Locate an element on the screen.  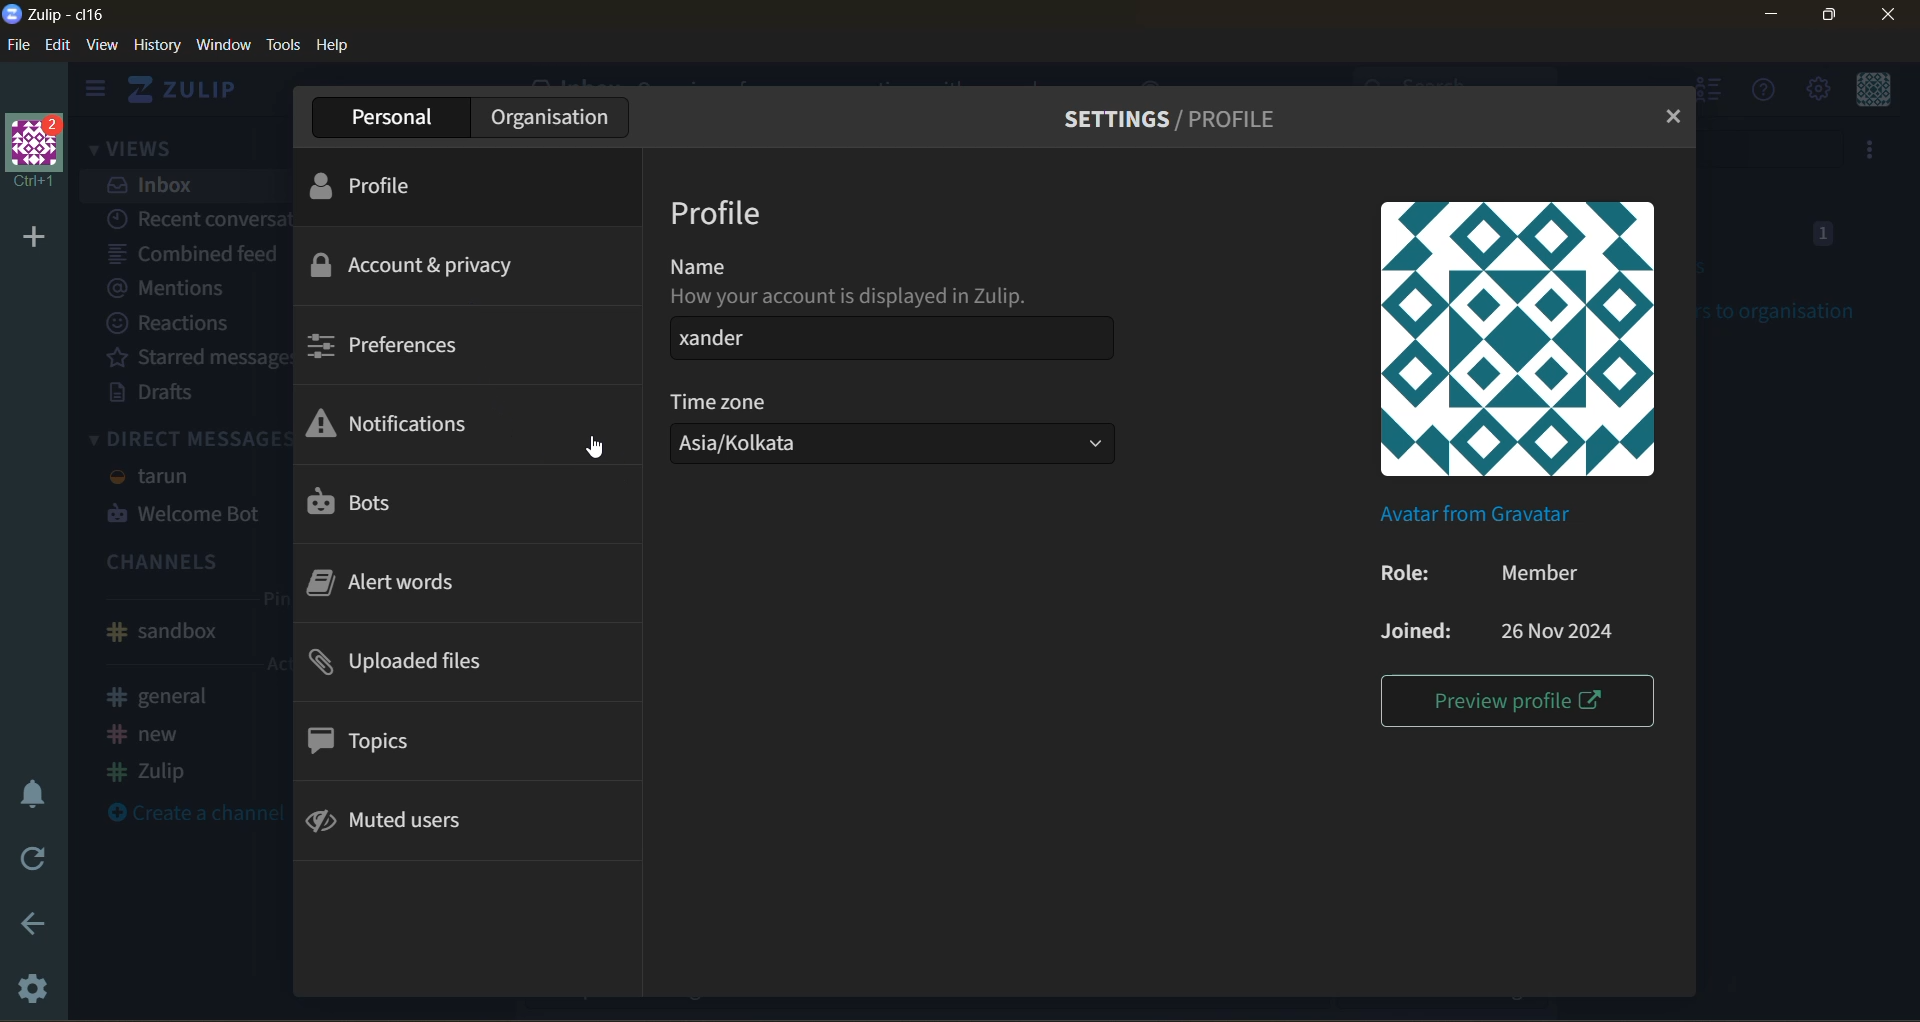
role is located at coordinates (1501, 578).